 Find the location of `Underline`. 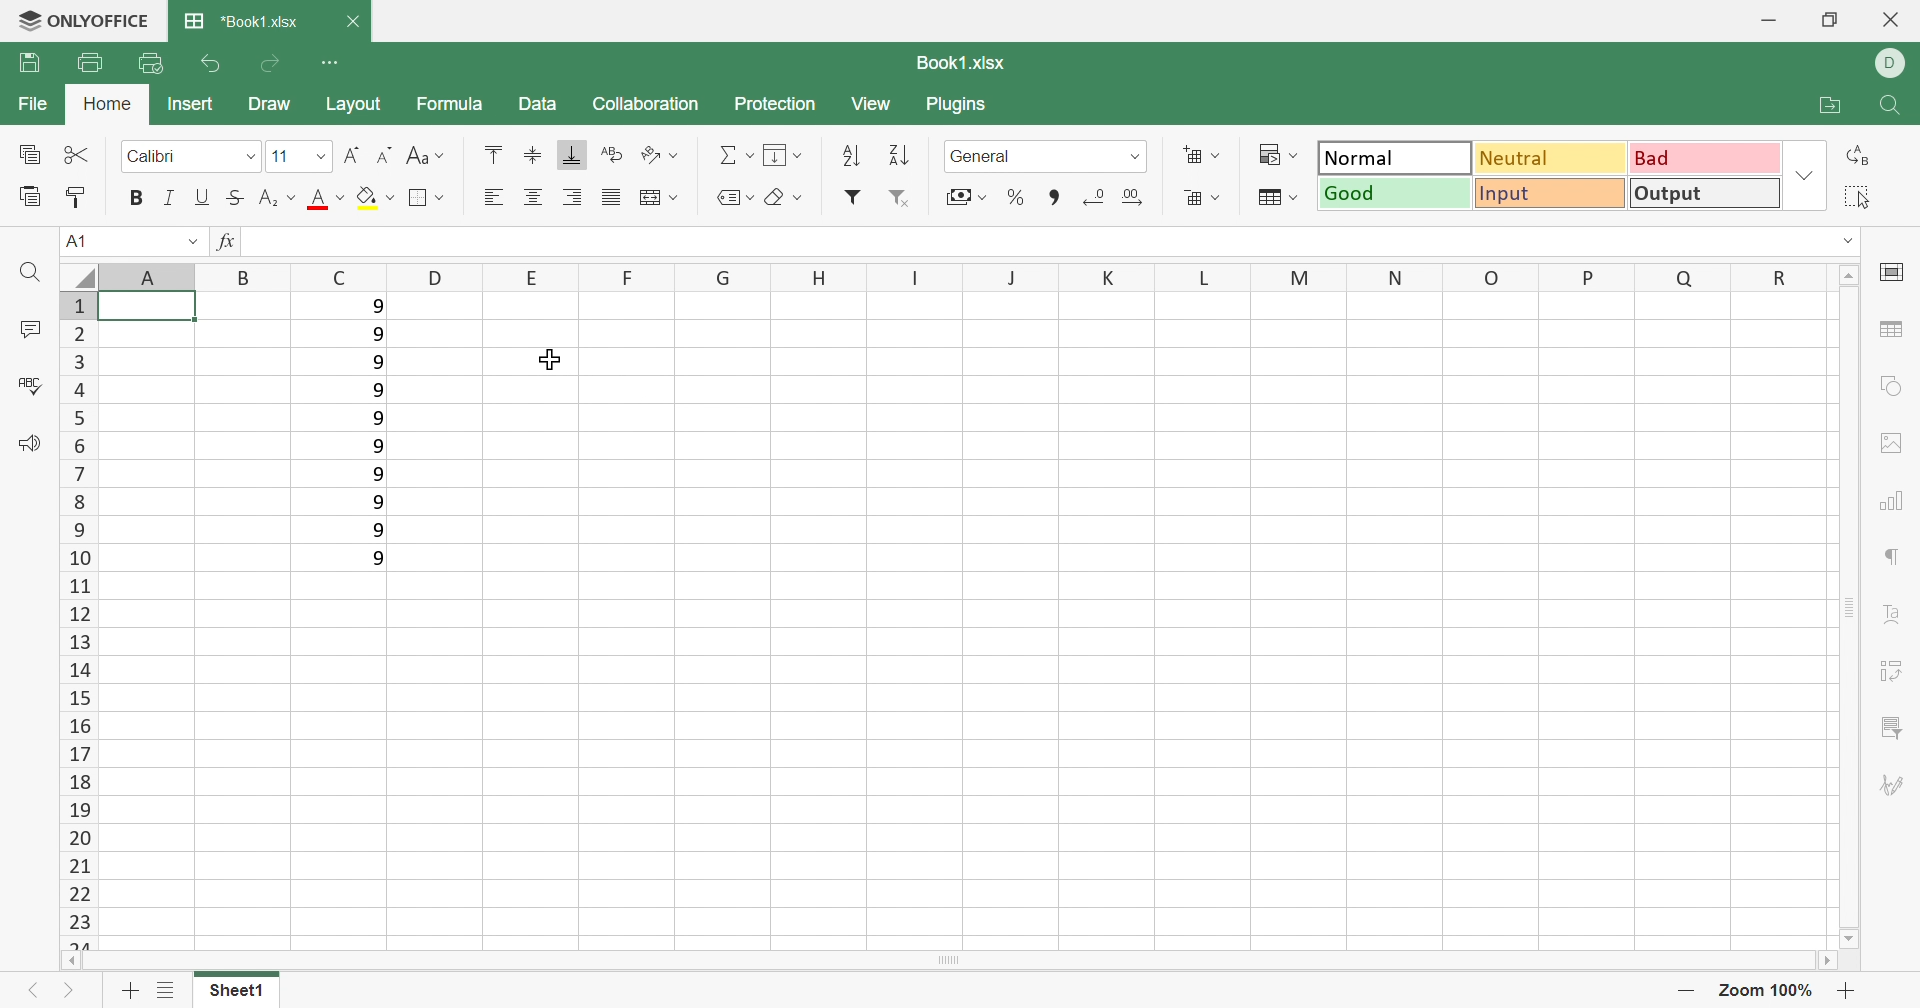

Underline is located at coordinates (202, 197).